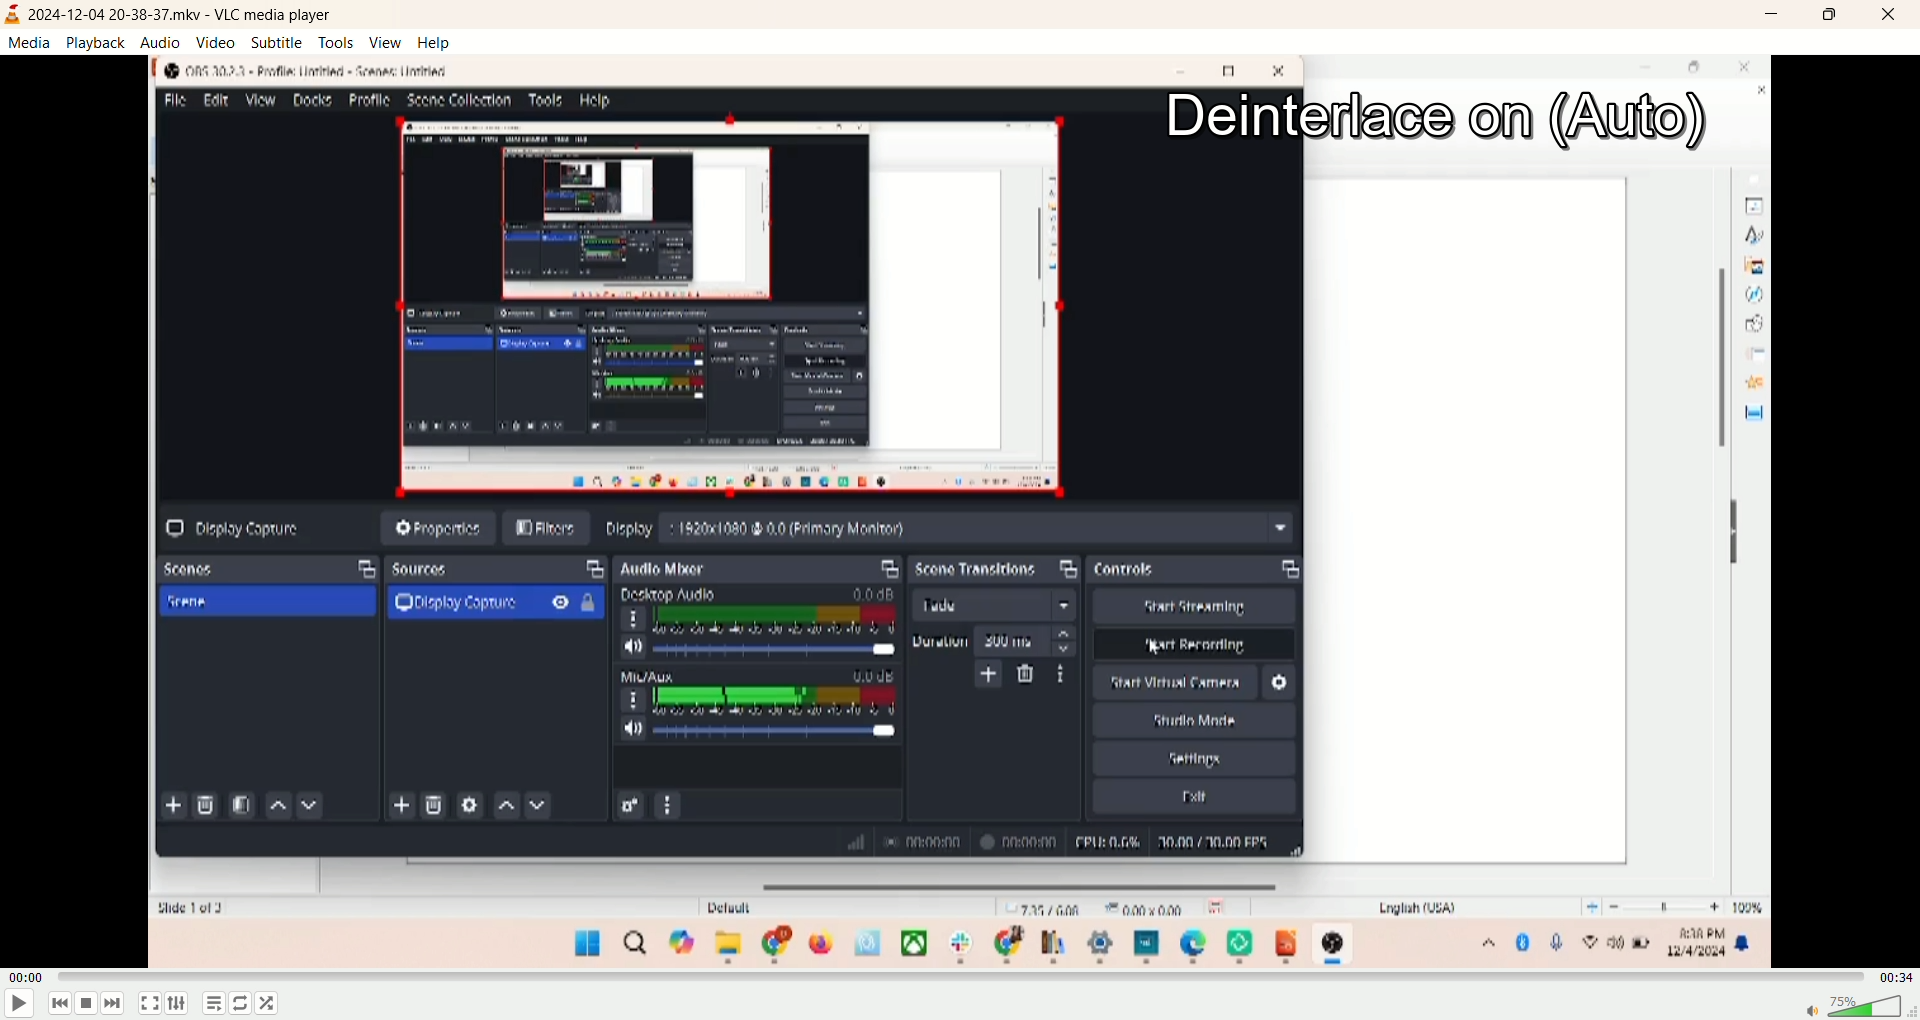 This screenshot has height=1020, width=1920. What do you see at coordinates (1896, 974) in the screenshot?
I see `total time` at bounding box center [1896, 974].